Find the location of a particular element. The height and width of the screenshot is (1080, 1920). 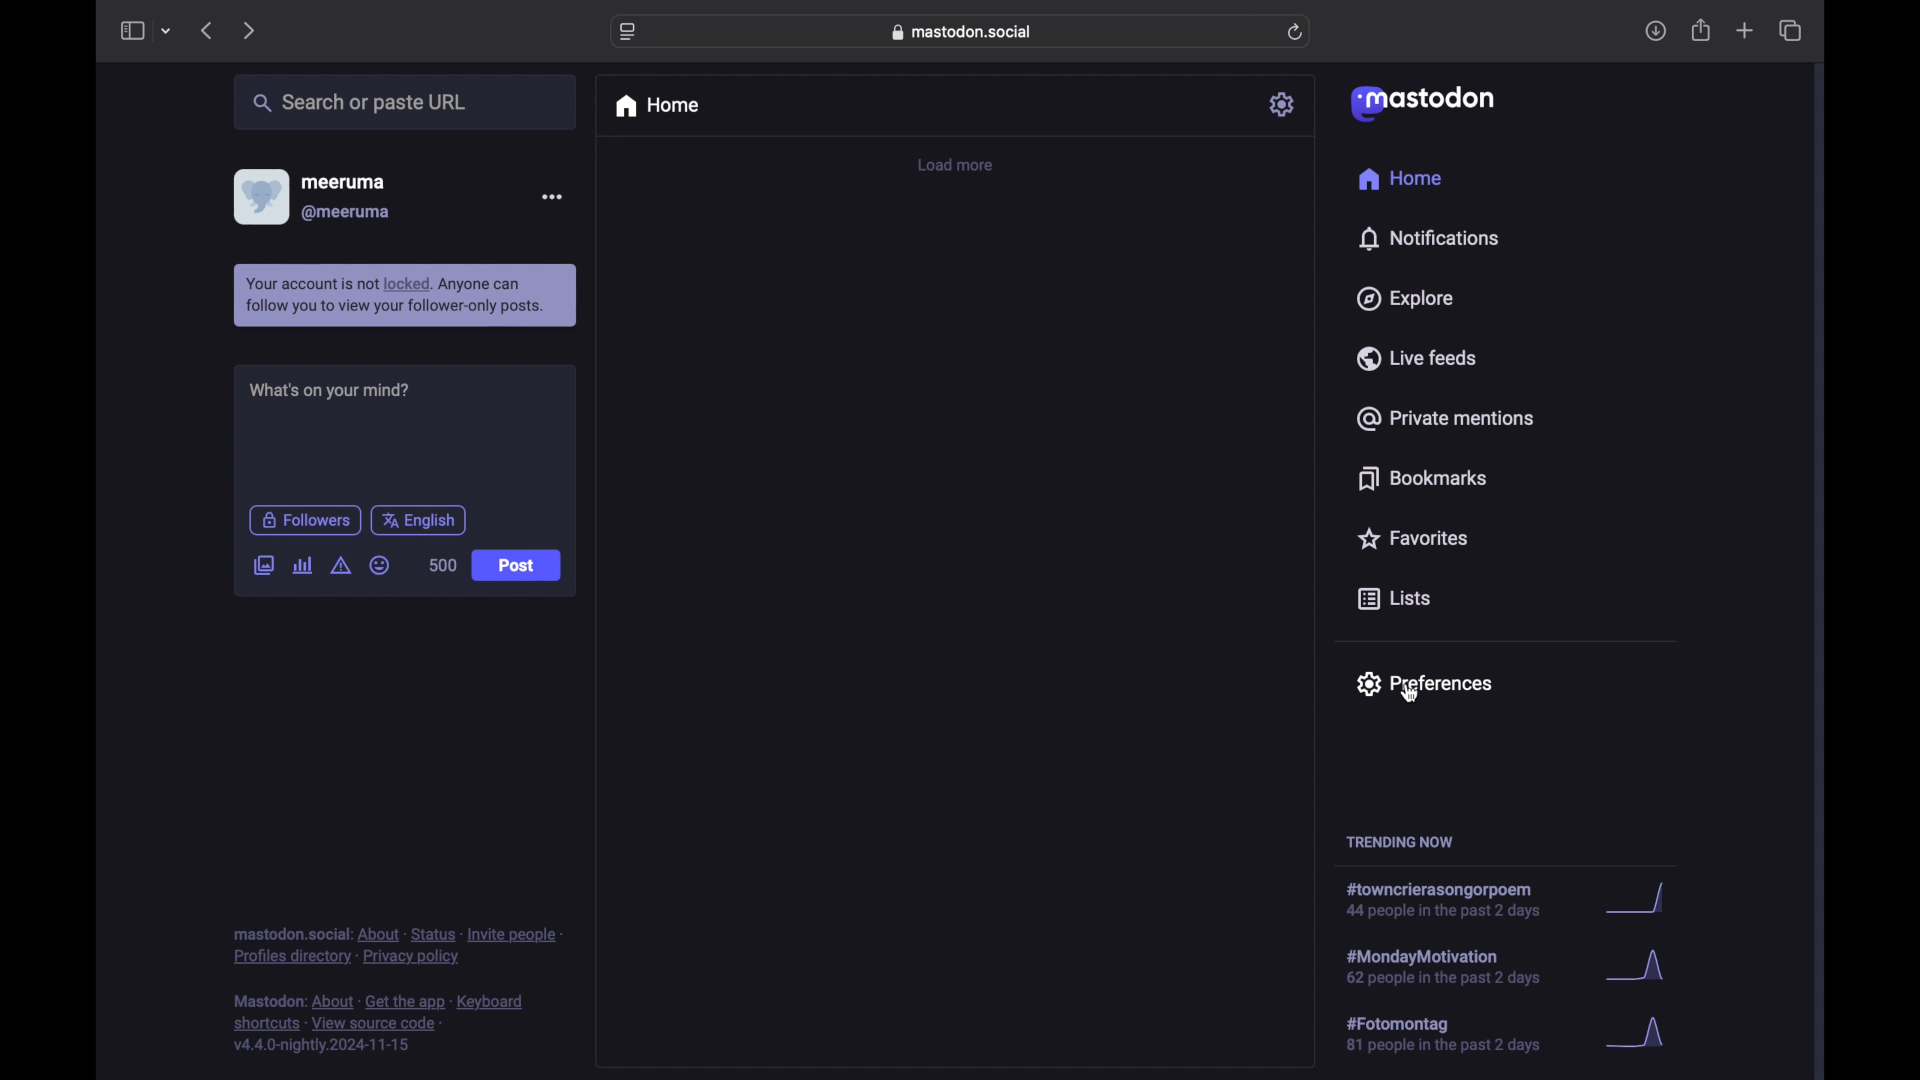

trending now is located at coordinates (1400, 841).